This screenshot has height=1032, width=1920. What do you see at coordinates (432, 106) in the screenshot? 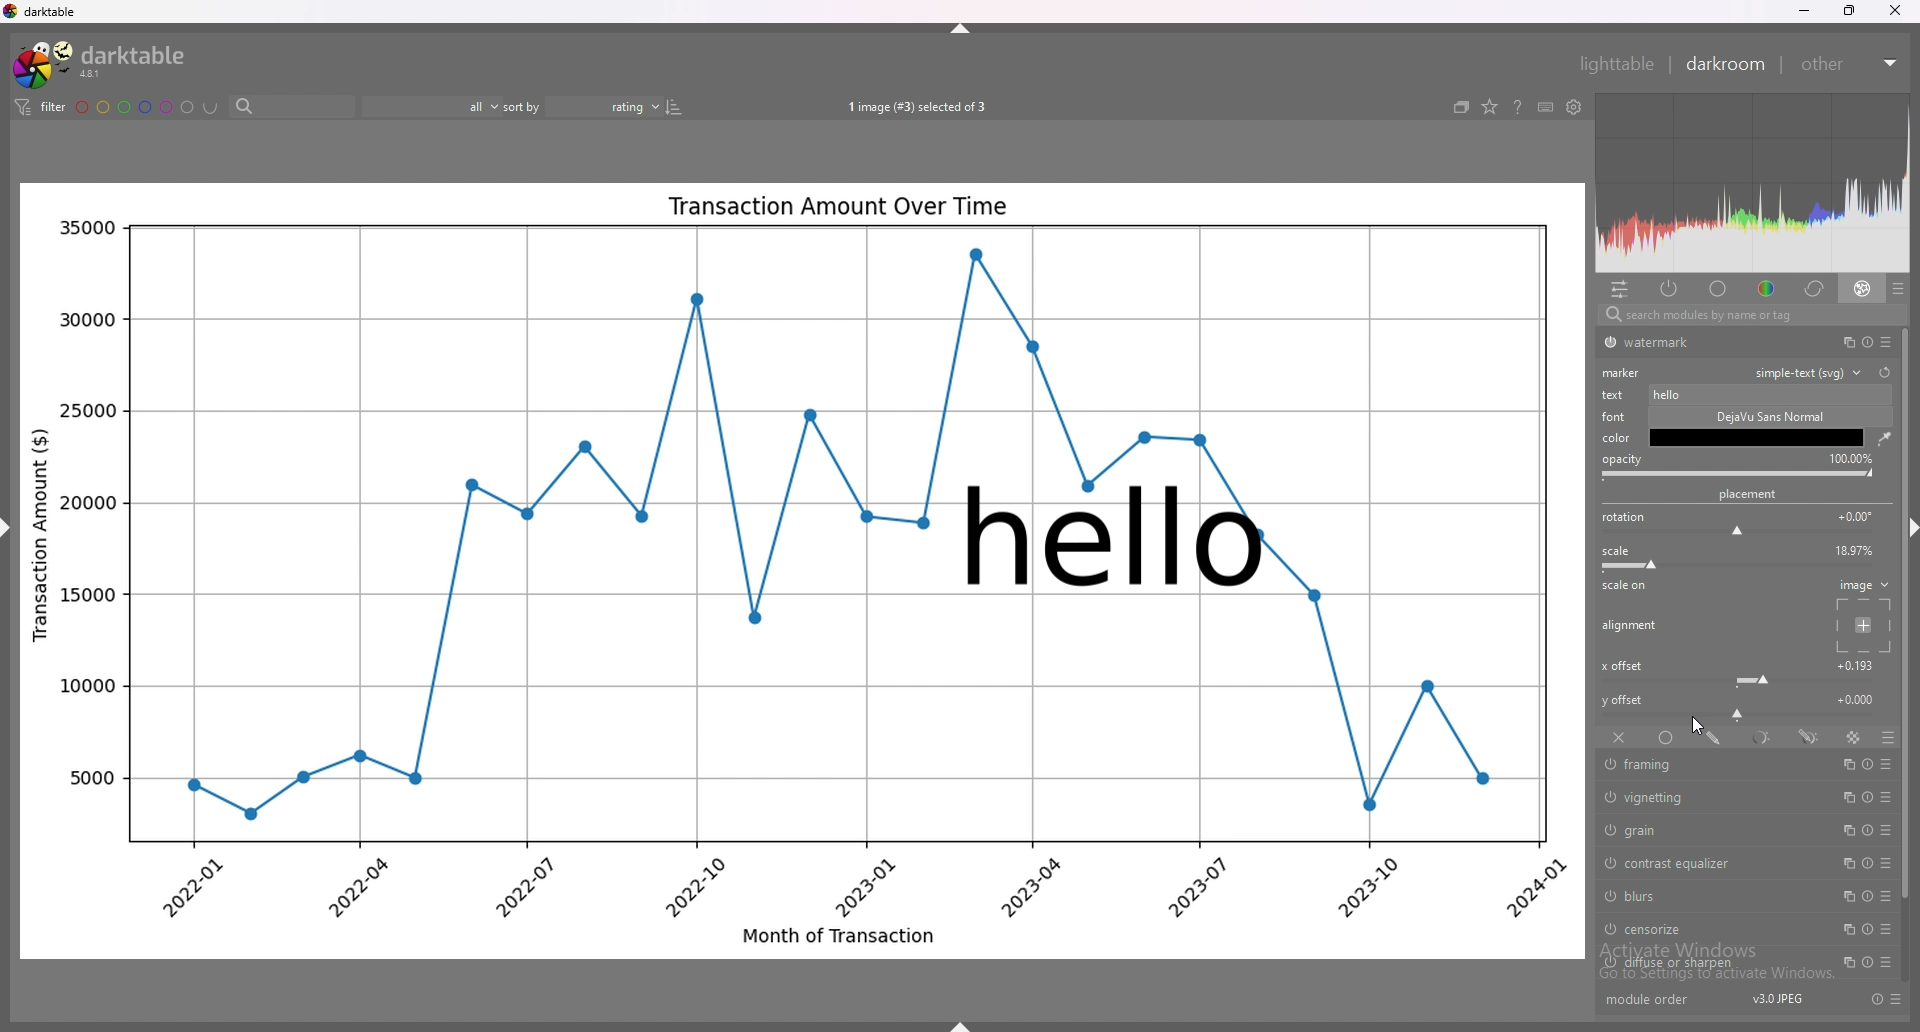
I see `filter by rating` at bounding box center [432, 106].